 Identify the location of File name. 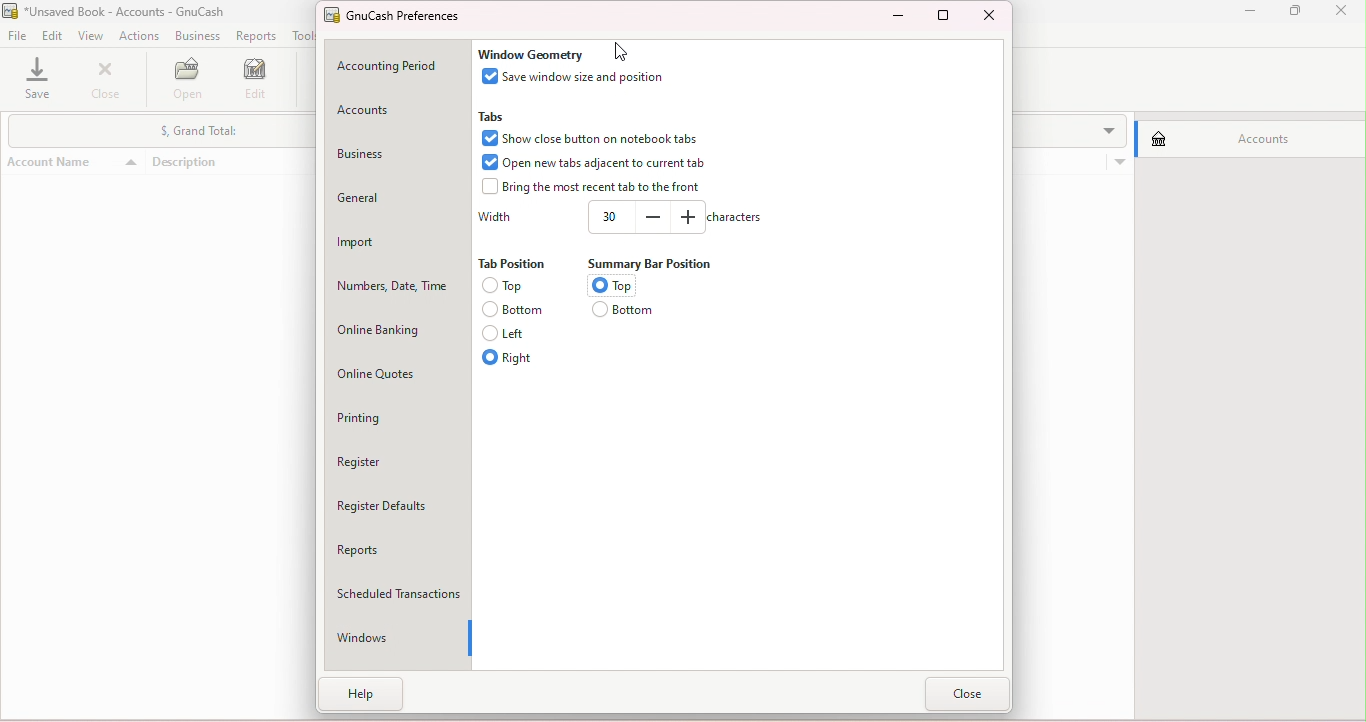
(126, 12).